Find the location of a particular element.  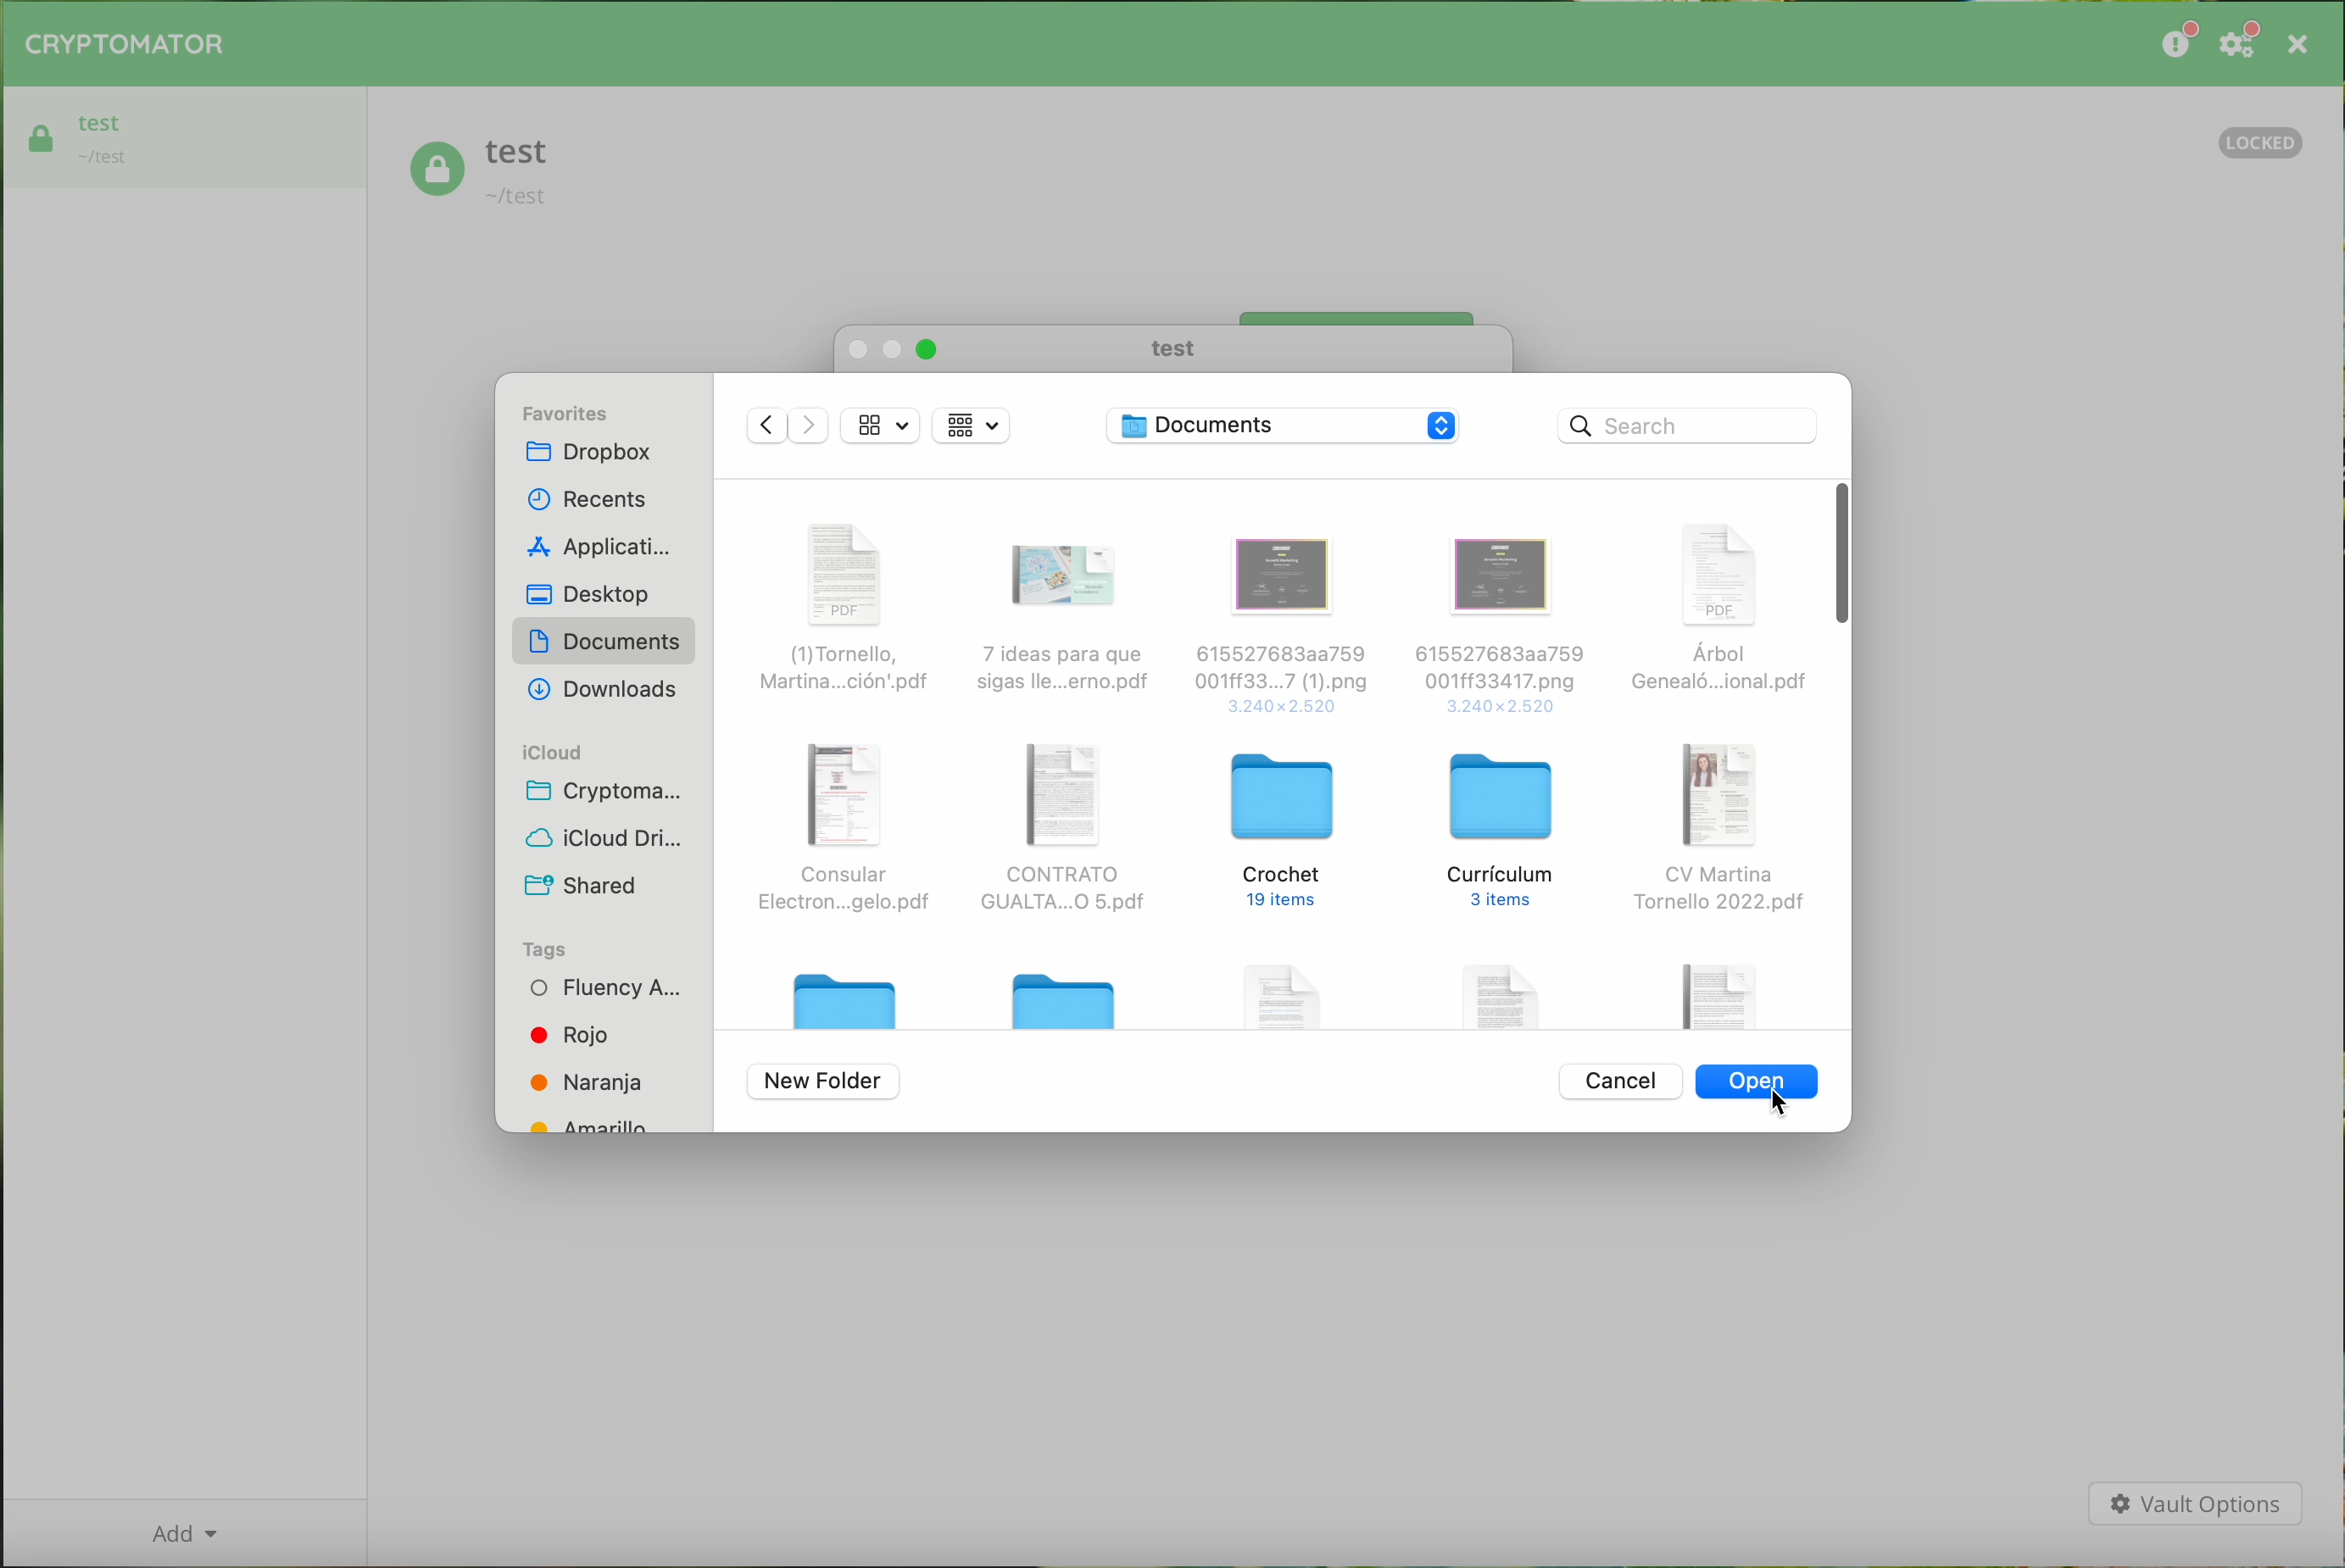

grid view is located at coordinates (972, 425).